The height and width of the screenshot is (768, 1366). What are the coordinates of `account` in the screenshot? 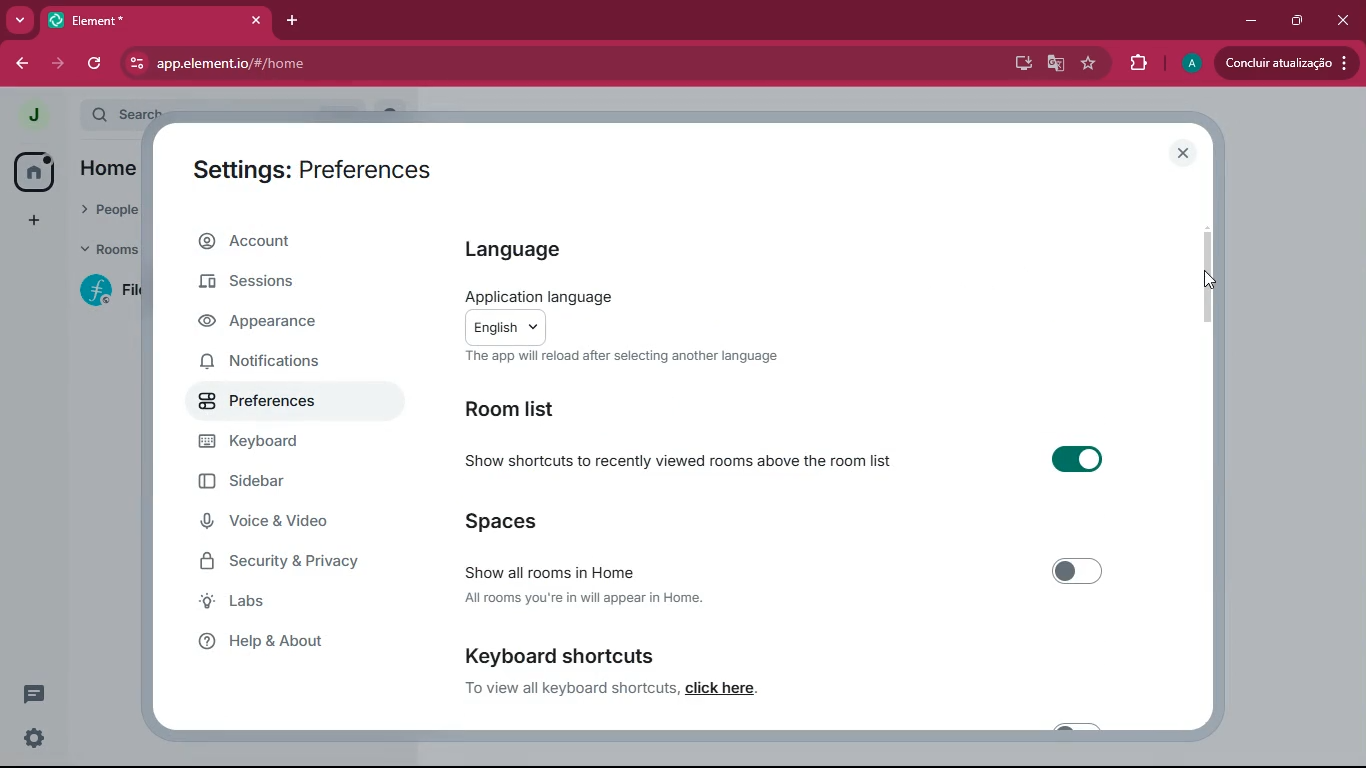 It's located at (296, 239).